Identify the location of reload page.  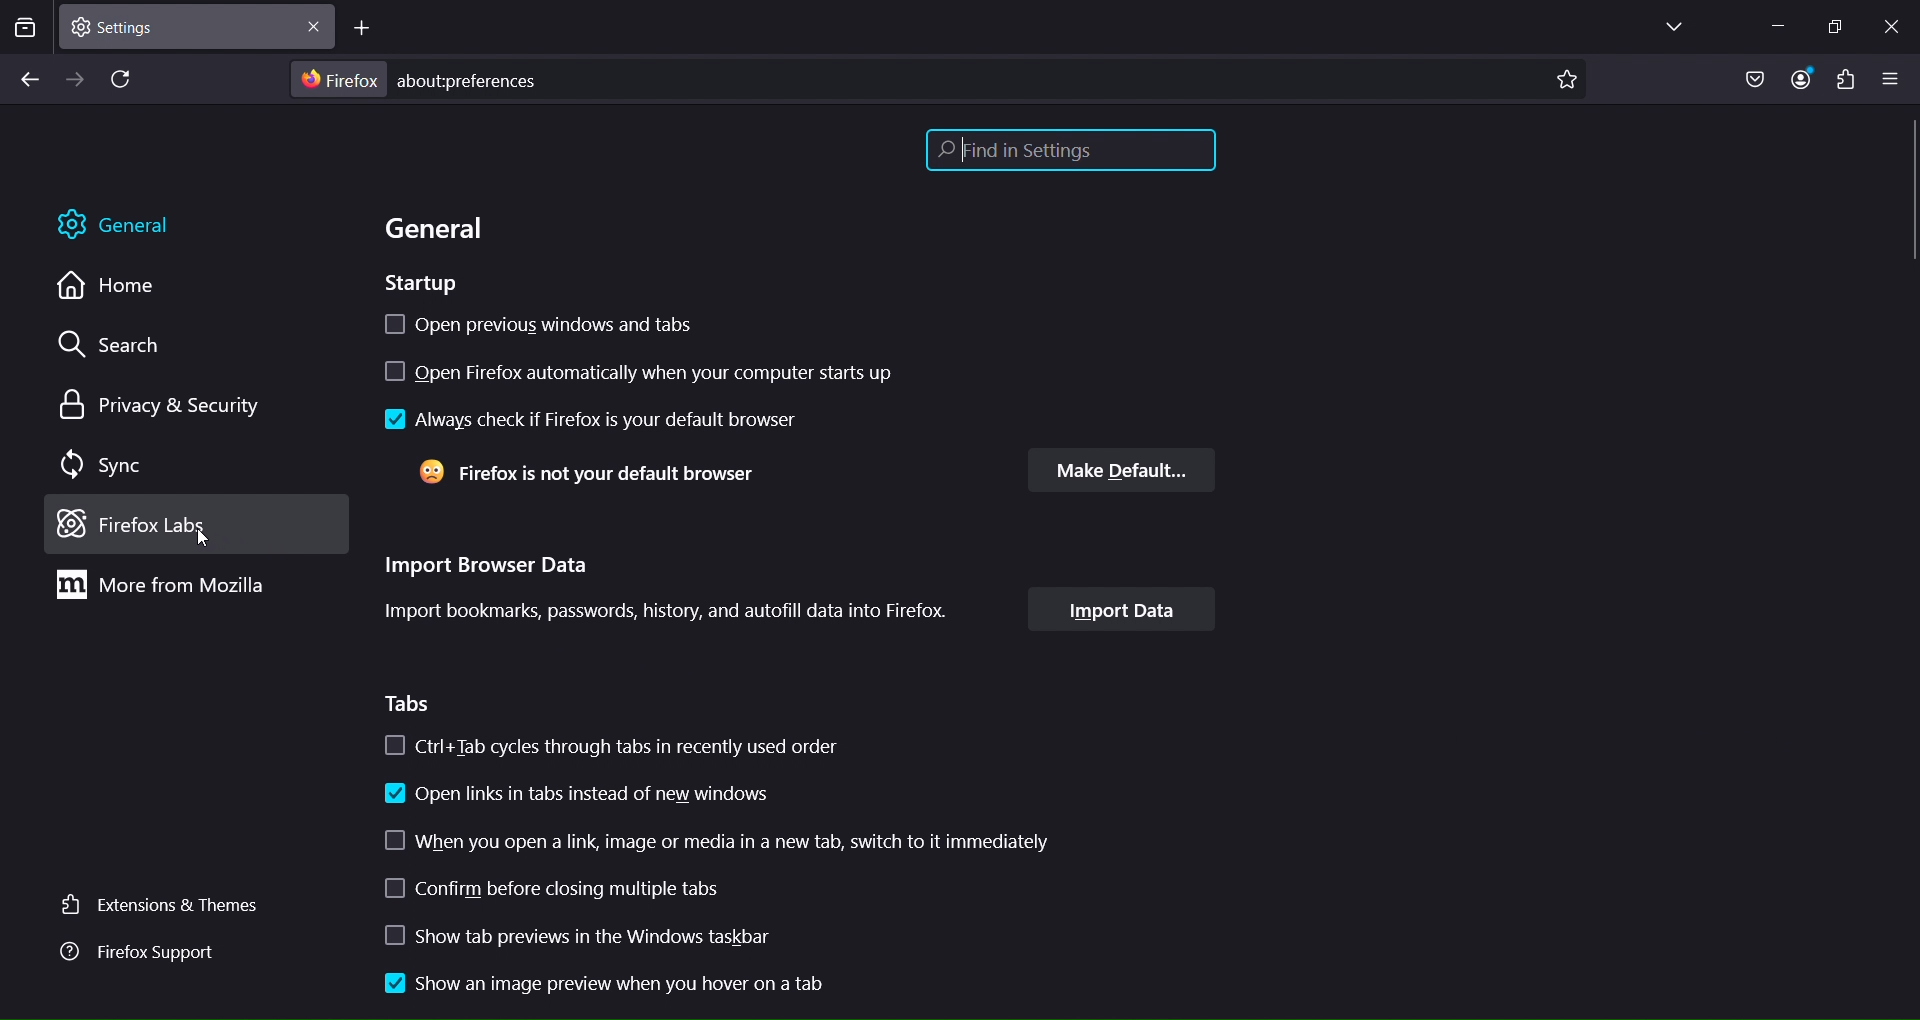
(124, 81).